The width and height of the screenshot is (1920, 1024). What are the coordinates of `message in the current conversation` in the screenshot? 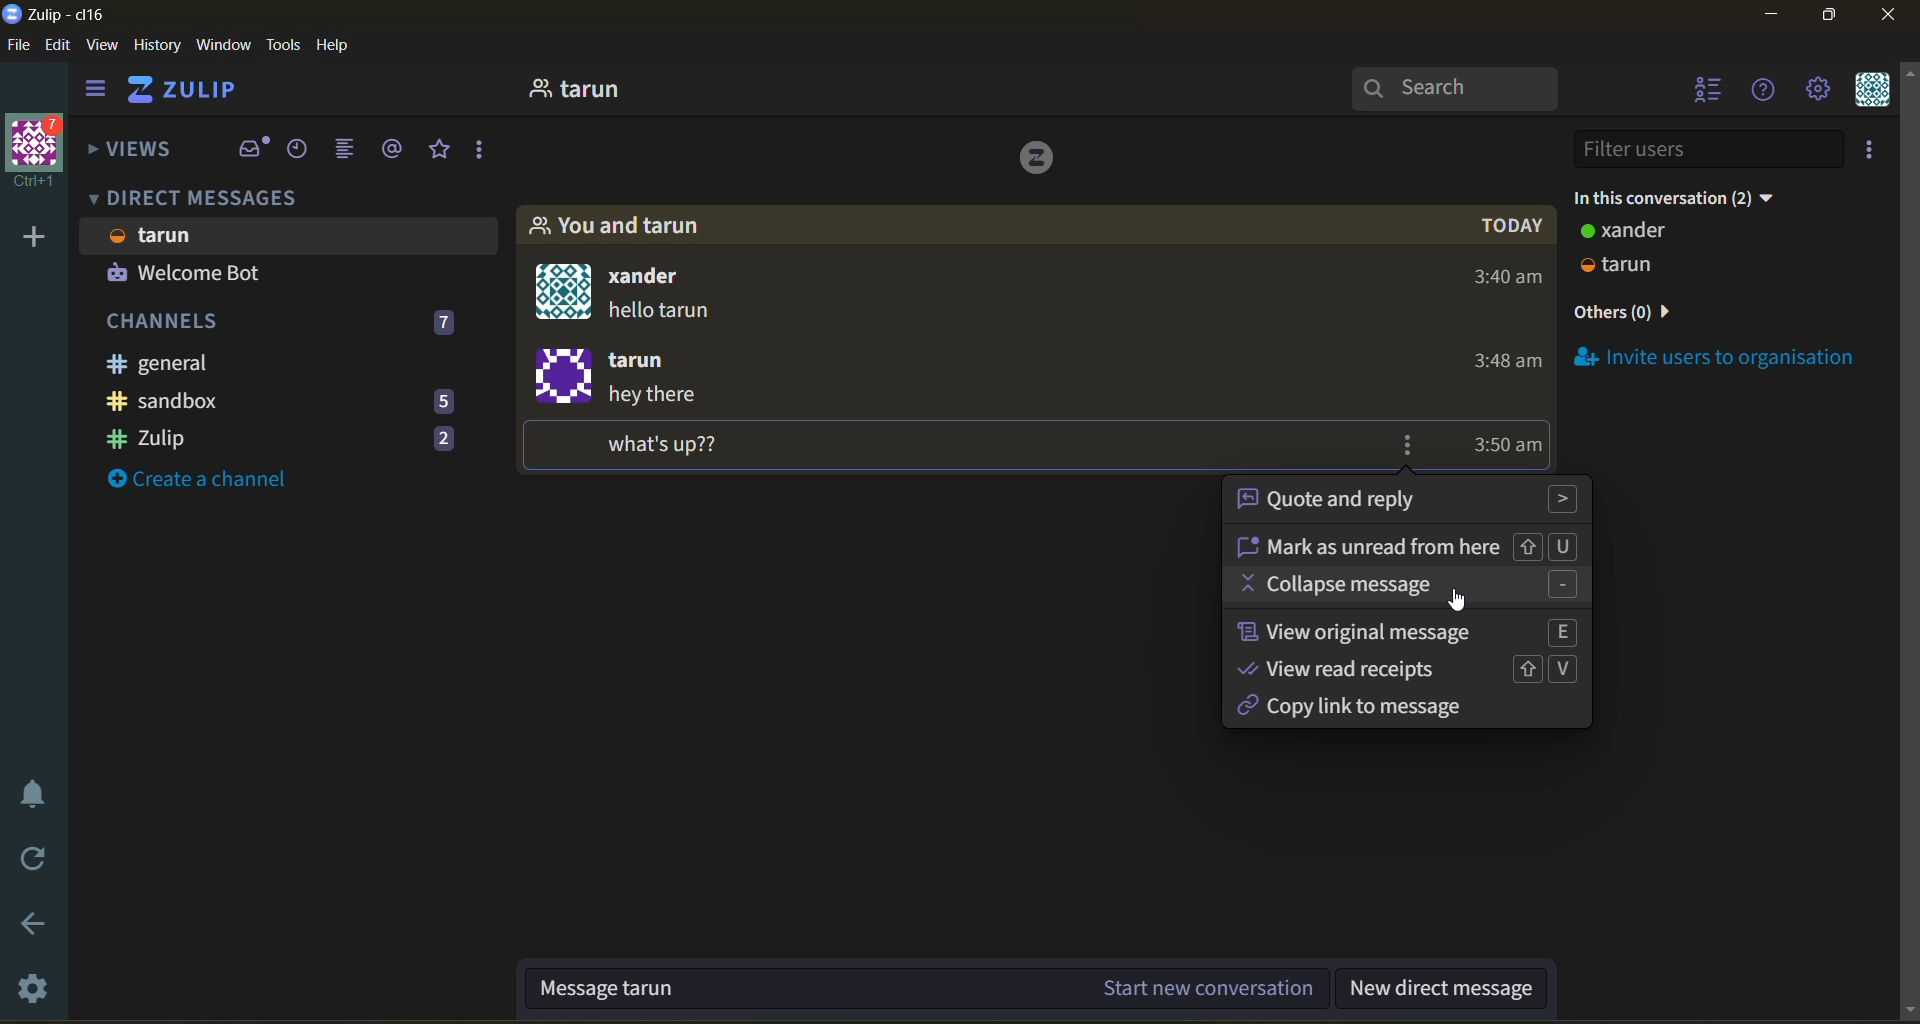 It's located at (924, 991).